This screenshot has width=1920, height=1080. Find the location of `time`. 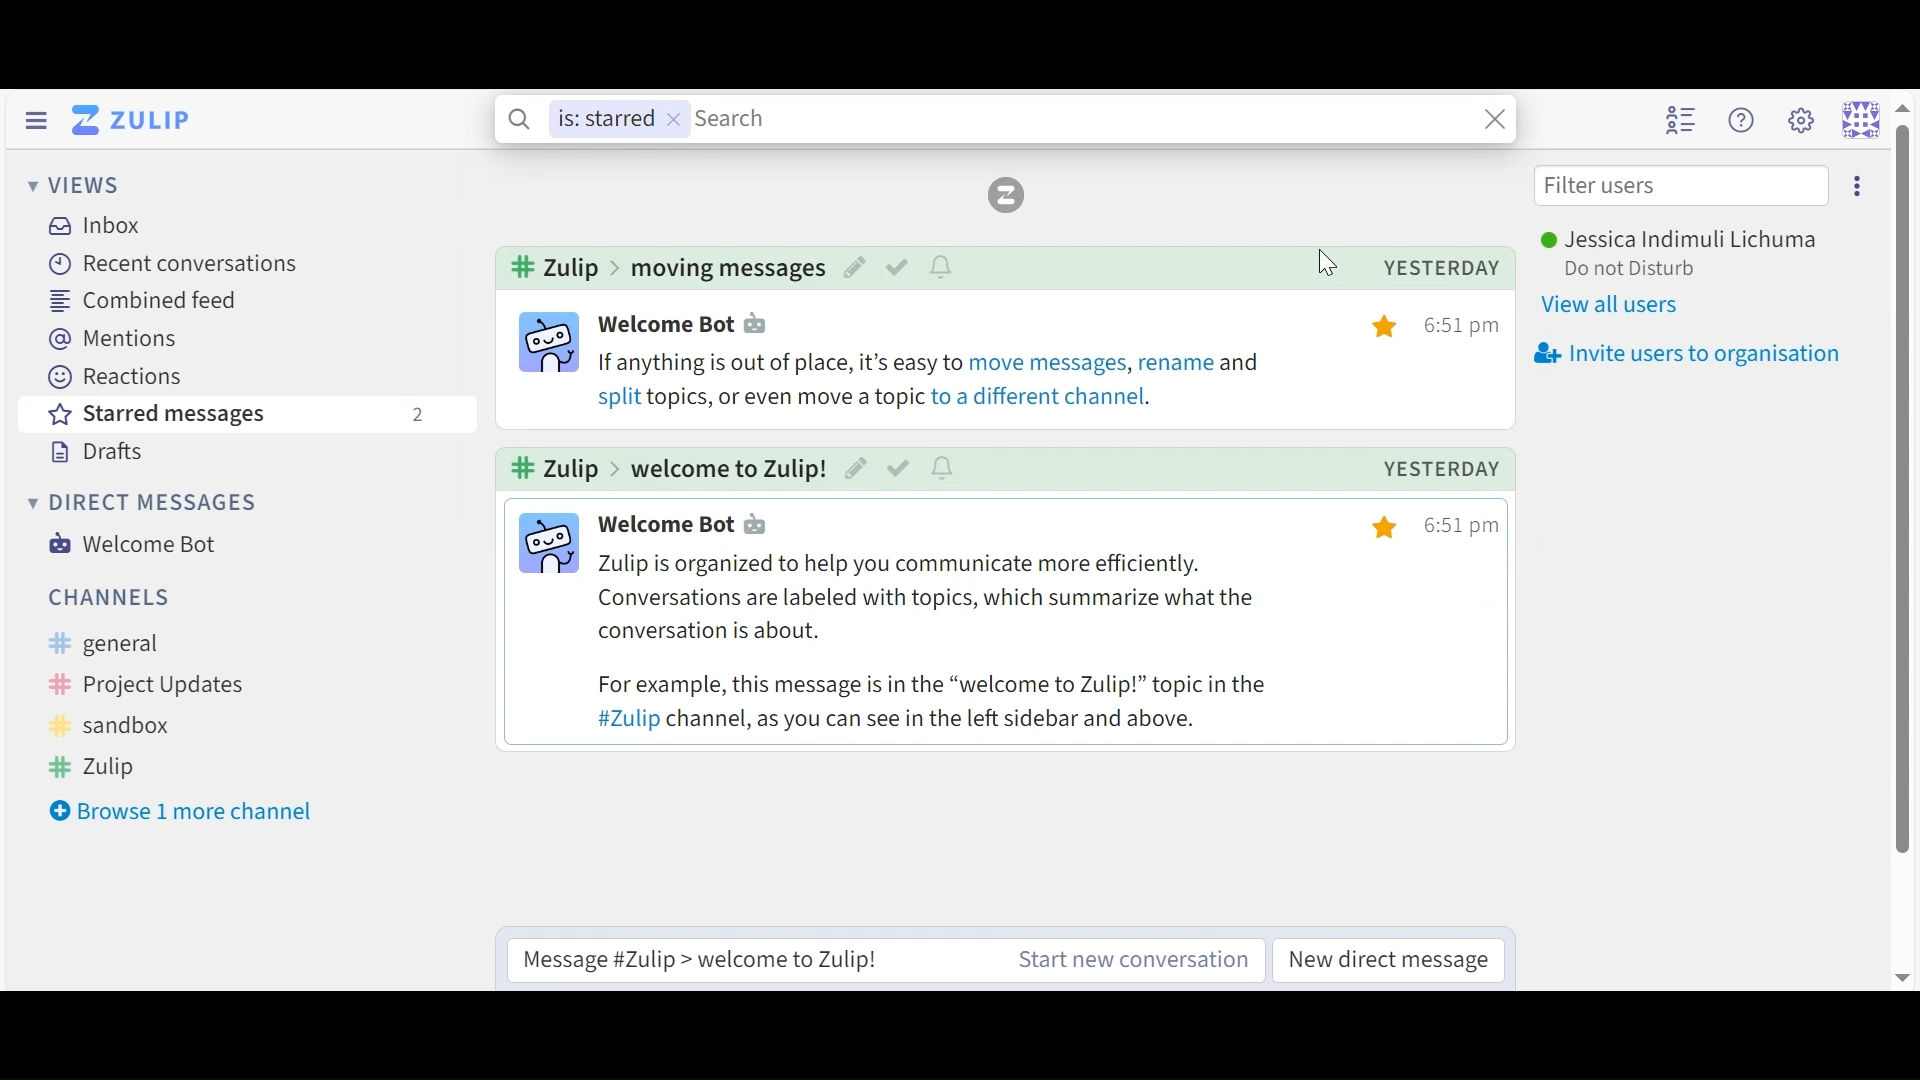

time is located at coordinates (1462, 327).